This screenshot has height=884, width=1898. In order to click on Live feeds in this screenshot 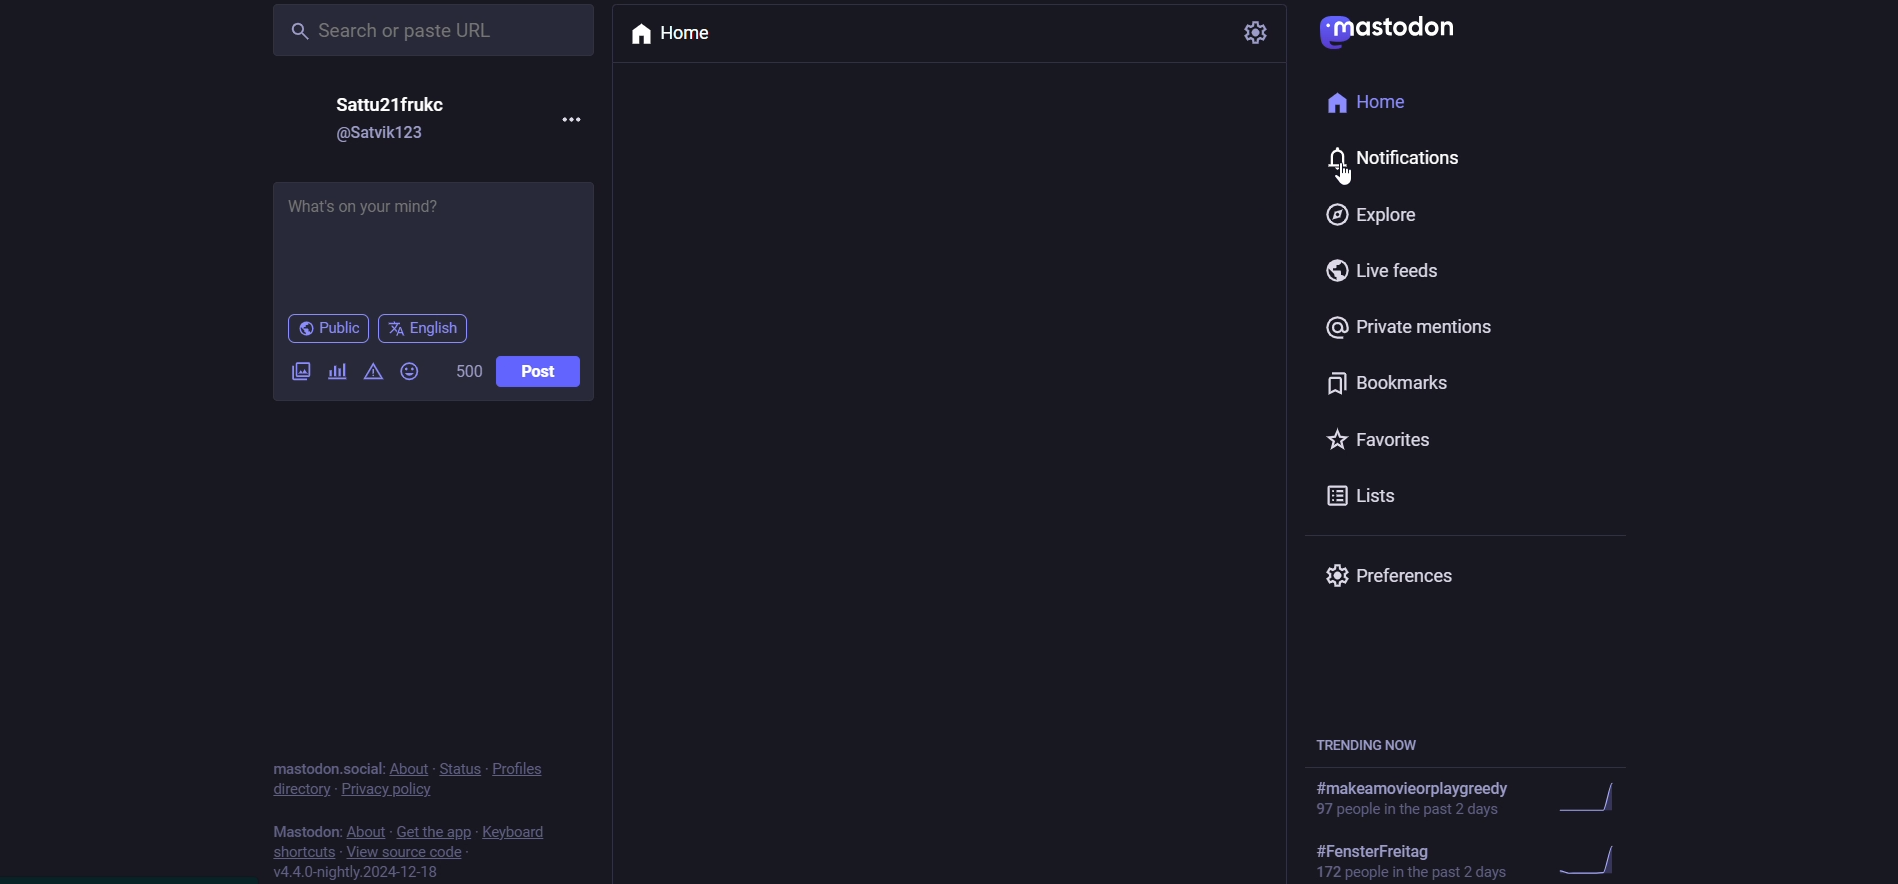, I will do `click(1383, 270)`.